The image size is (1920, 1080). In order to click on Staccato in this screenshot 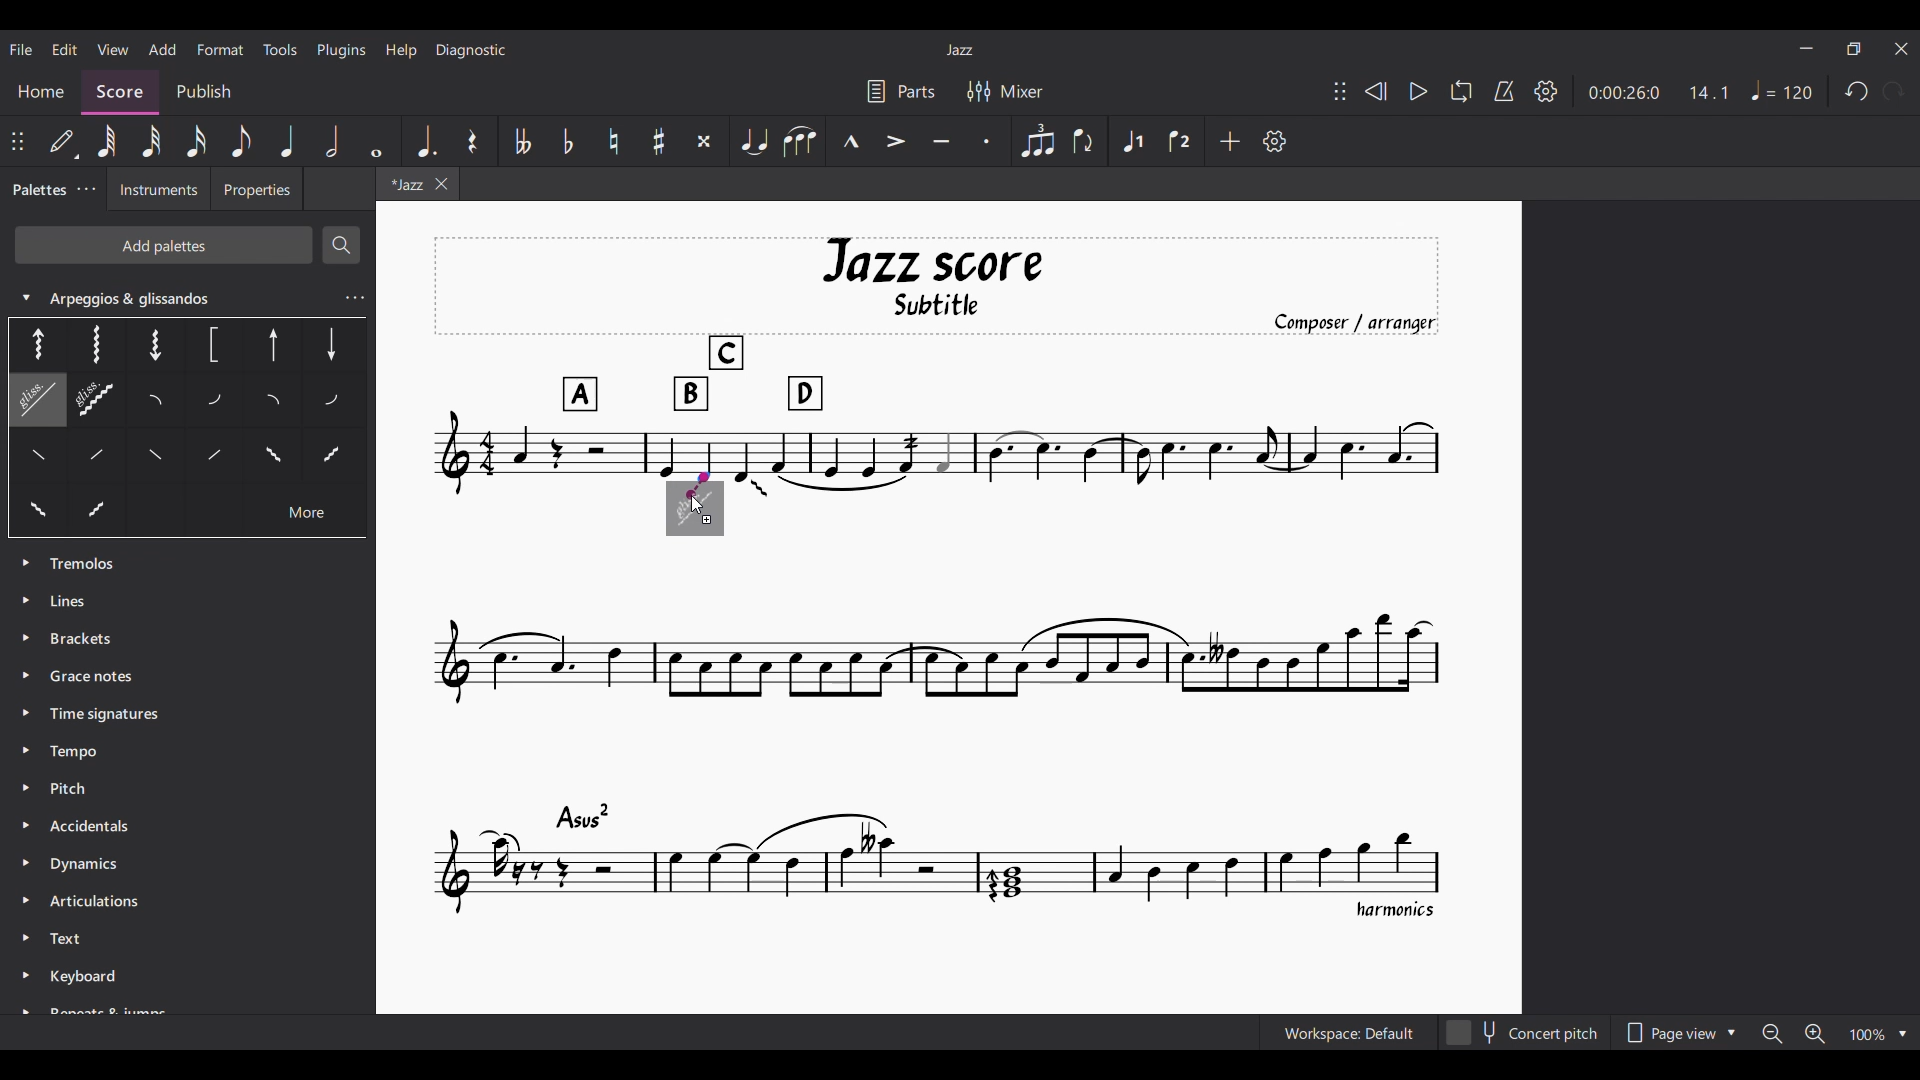, I will do `click(988, 141)`.